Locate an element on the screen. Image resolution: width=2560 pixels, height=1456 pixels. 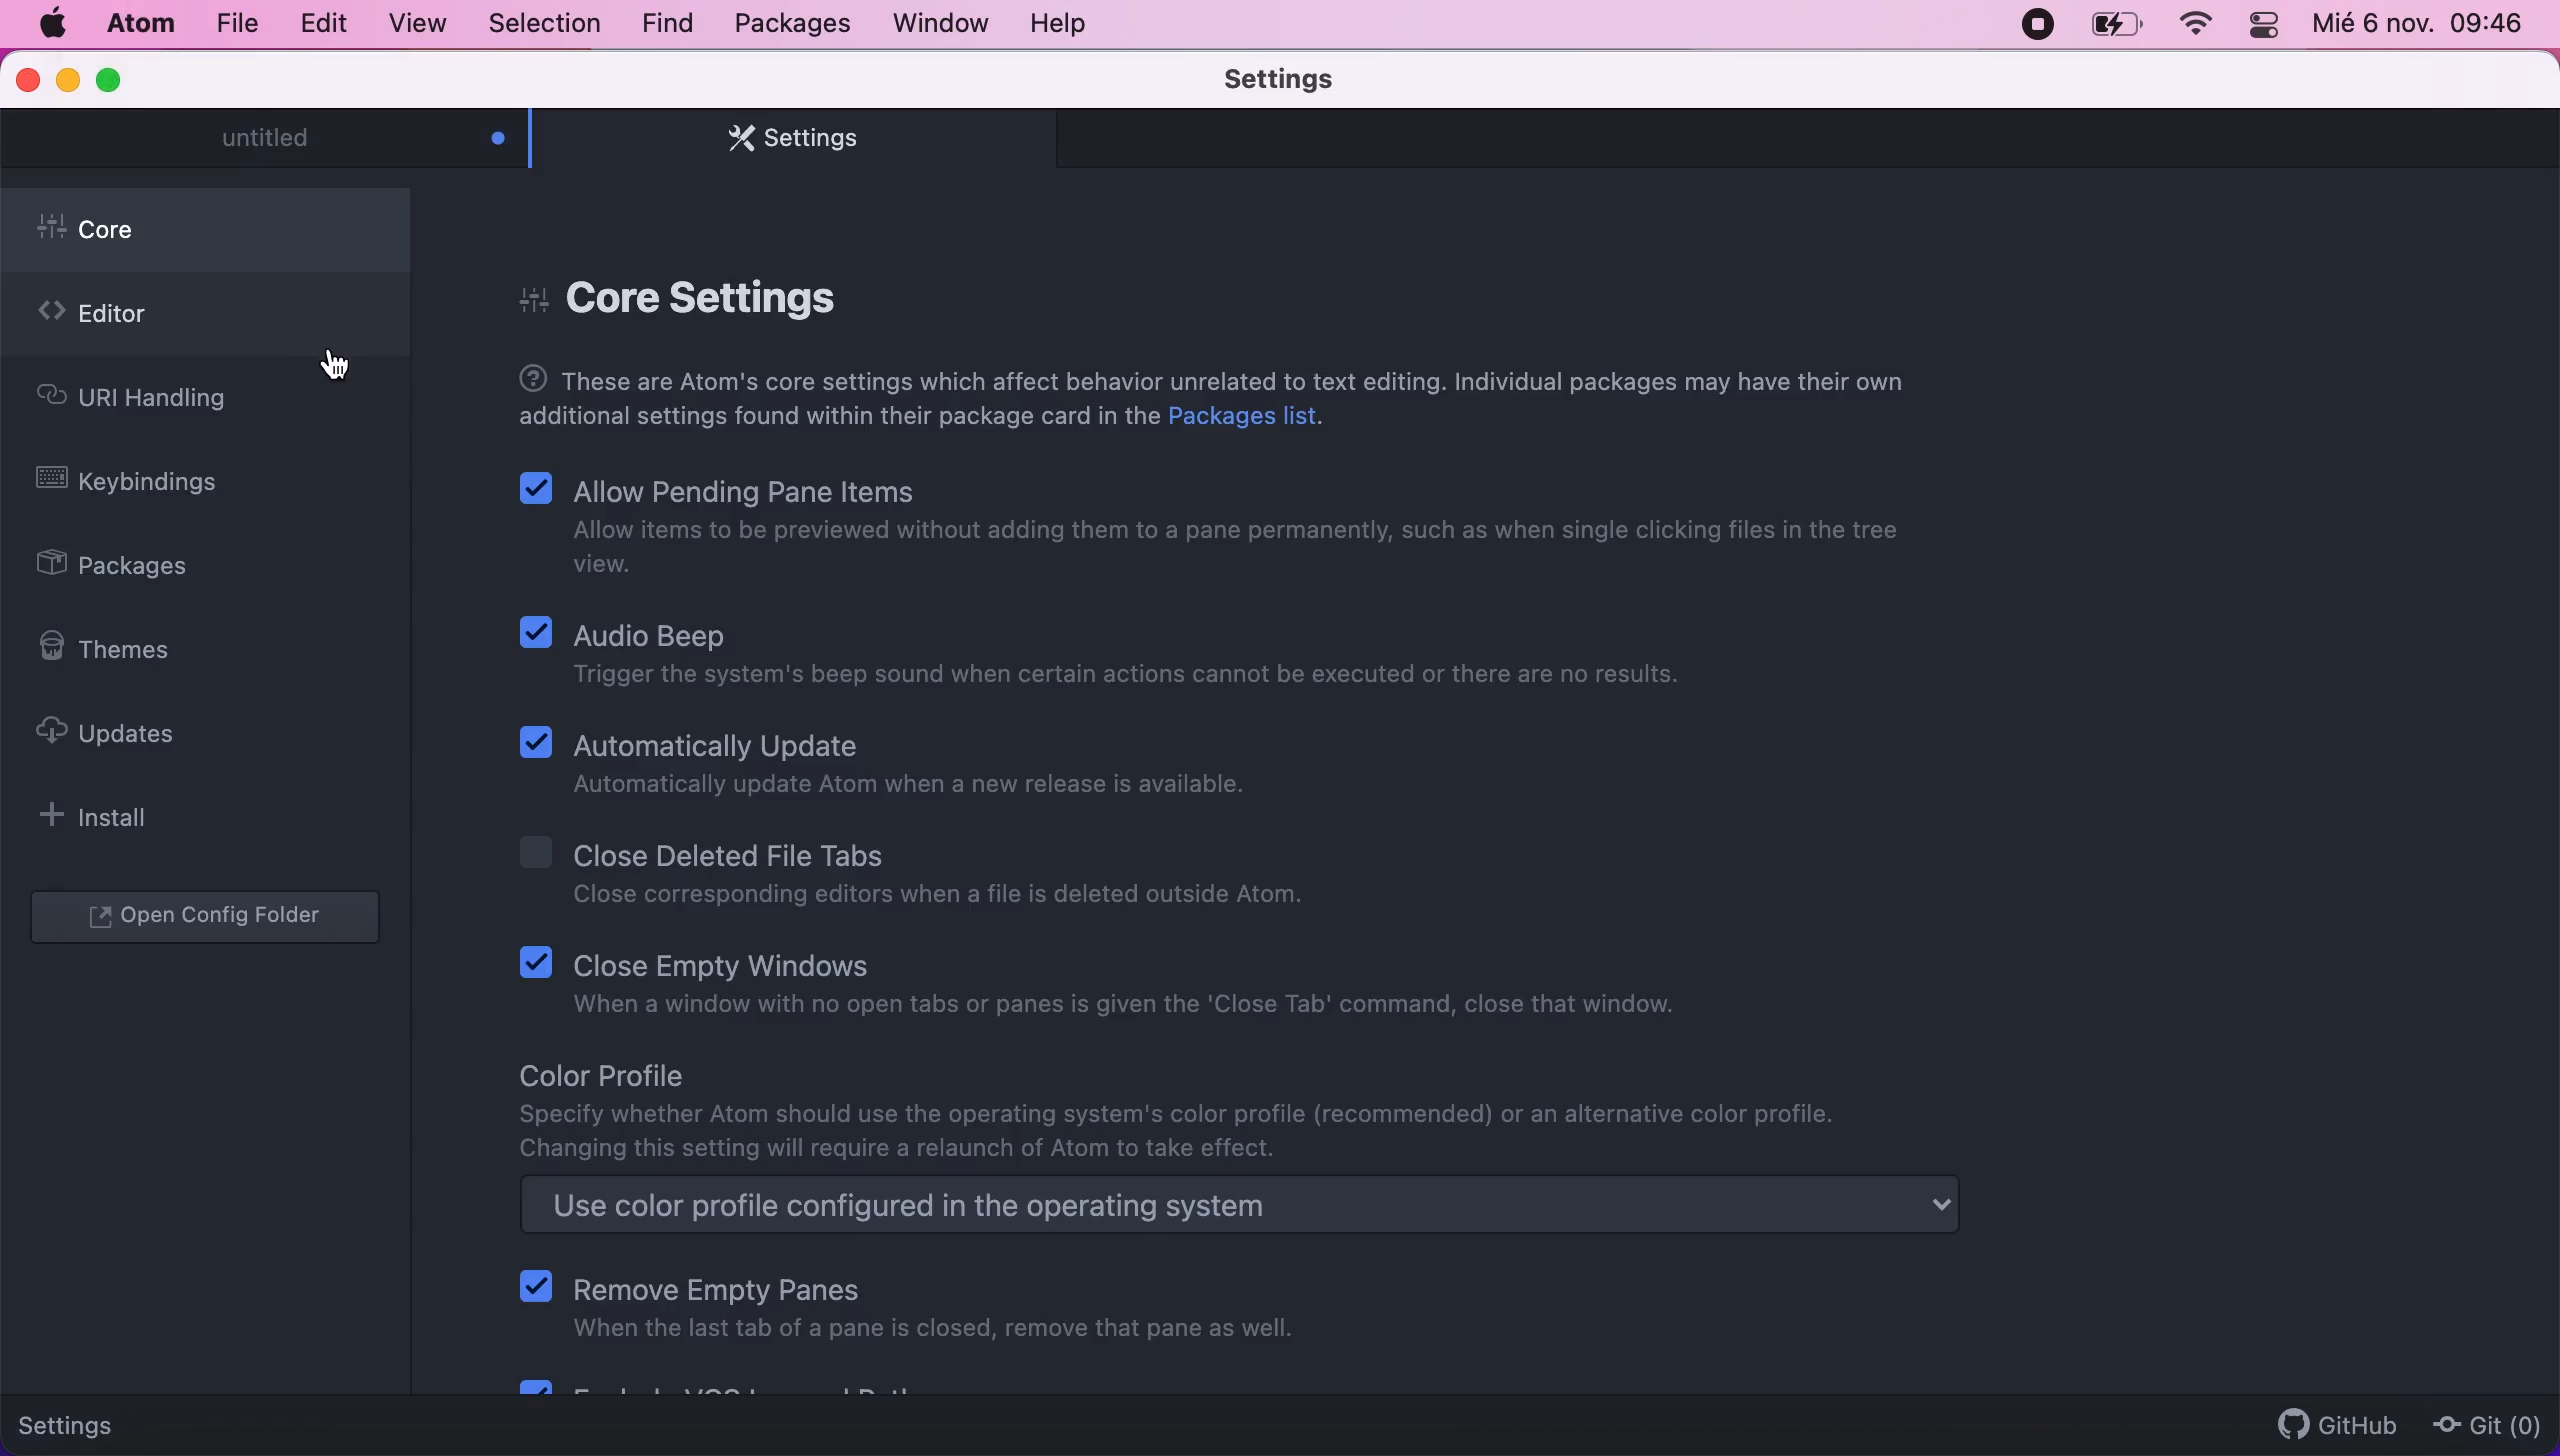
Use color profile configured in the operating system is located at coordinates (1239, 1203).